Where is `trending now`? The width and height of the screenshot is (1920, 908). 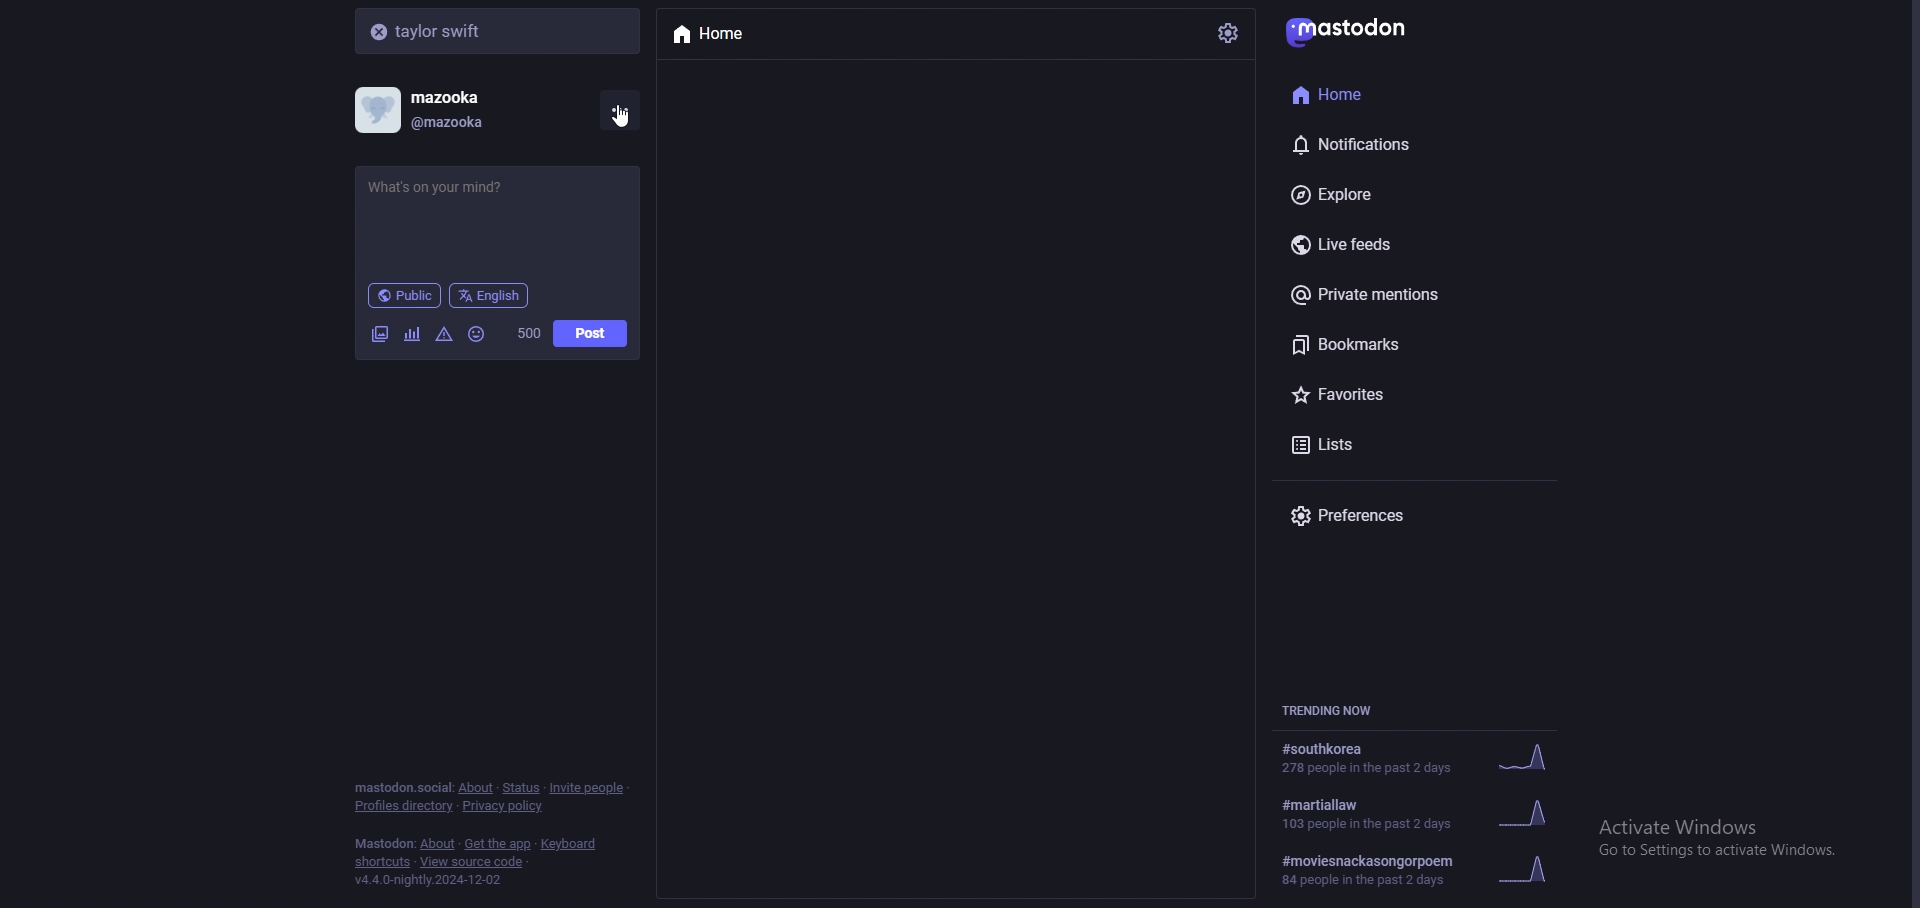 trending now is located at coordinates (1339, 711).